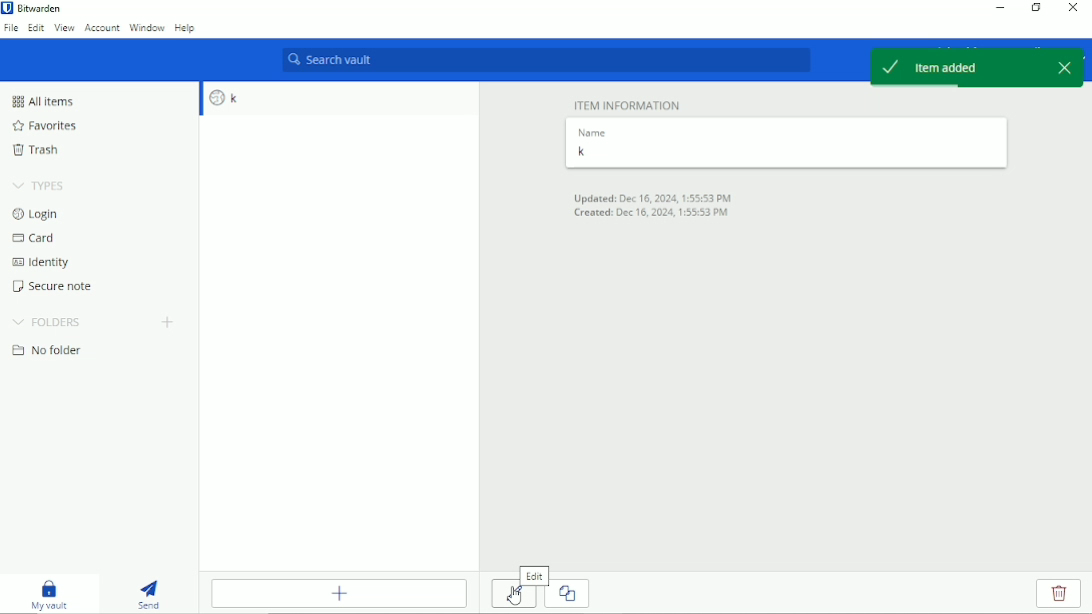 This screenshot has height=614, width=1092. What do you see at coordinates (513, 597) in the screenshot?
I see `Edit` at bounding box center [513, 597].